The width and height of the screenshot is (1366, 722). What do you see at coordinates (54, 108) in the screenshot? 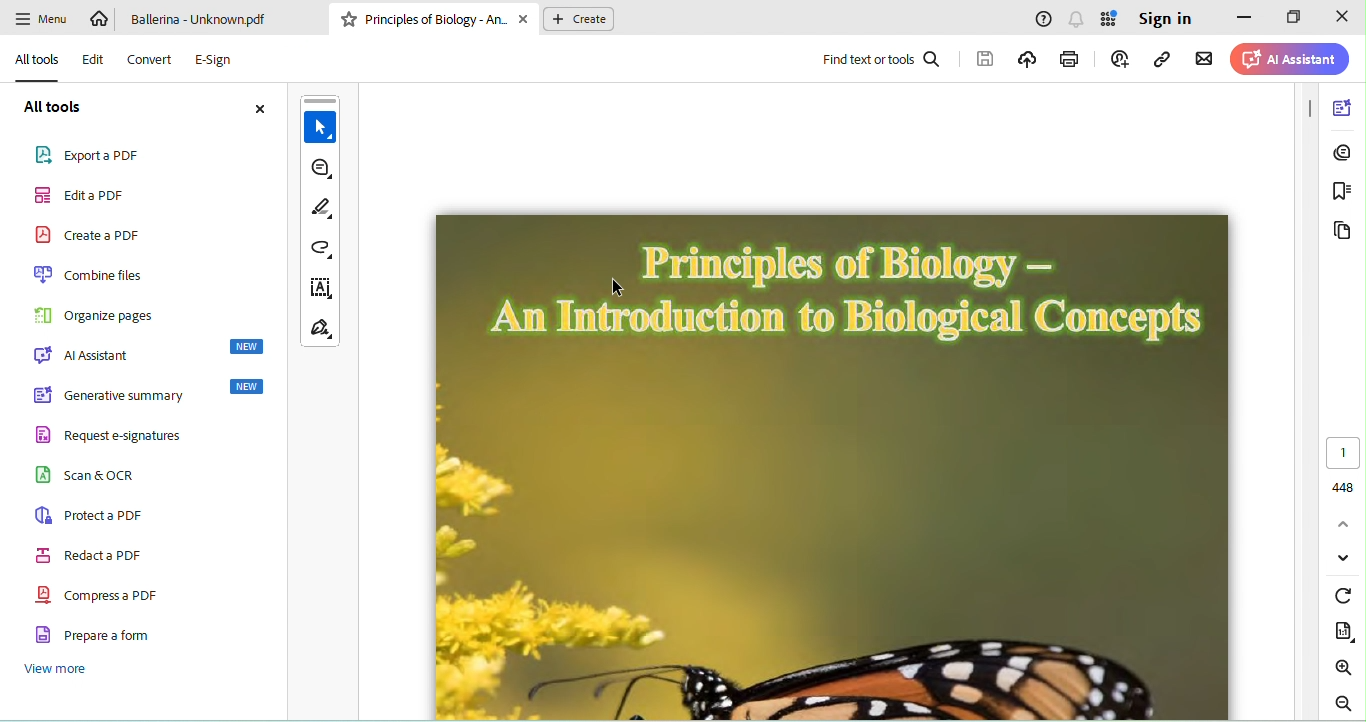
I see `all tools` at bounding box center [54, 108].